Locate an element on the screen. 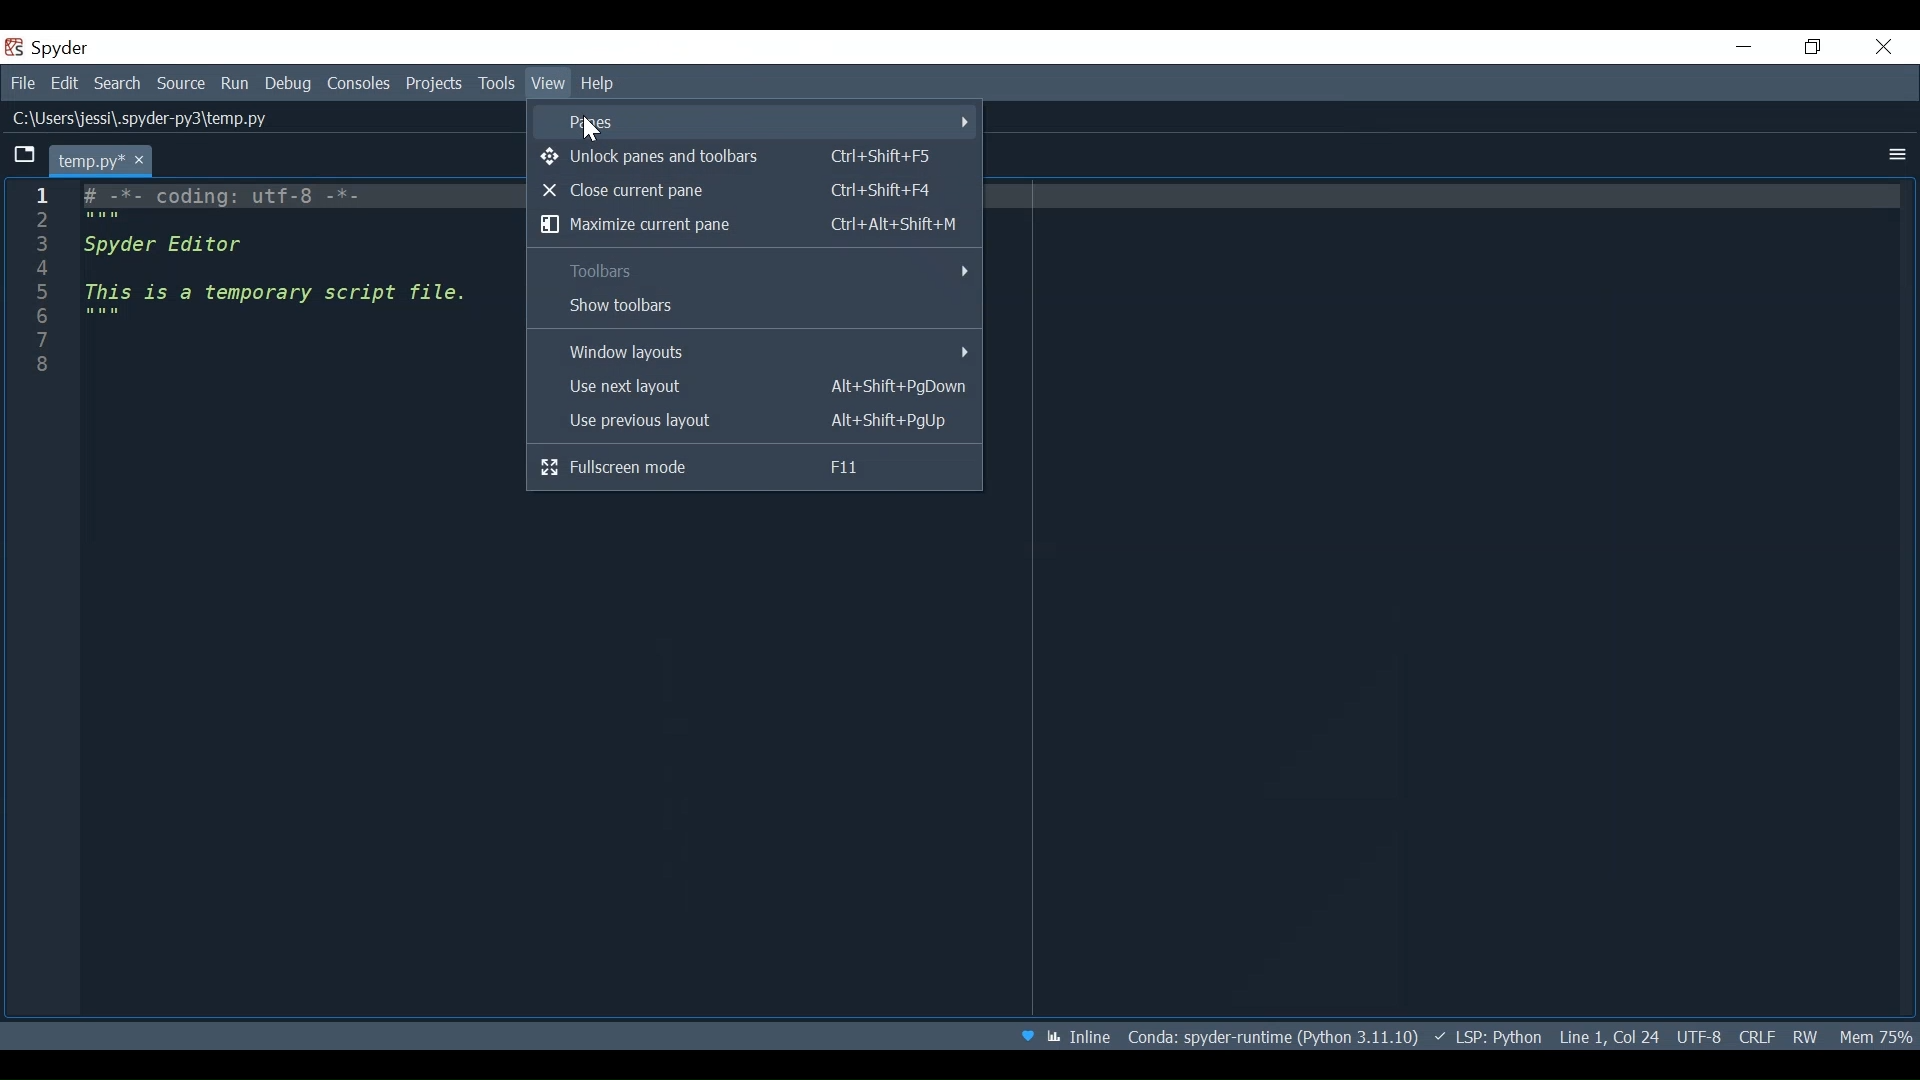  Help Spyder is located at coordinates (1029, 1036).